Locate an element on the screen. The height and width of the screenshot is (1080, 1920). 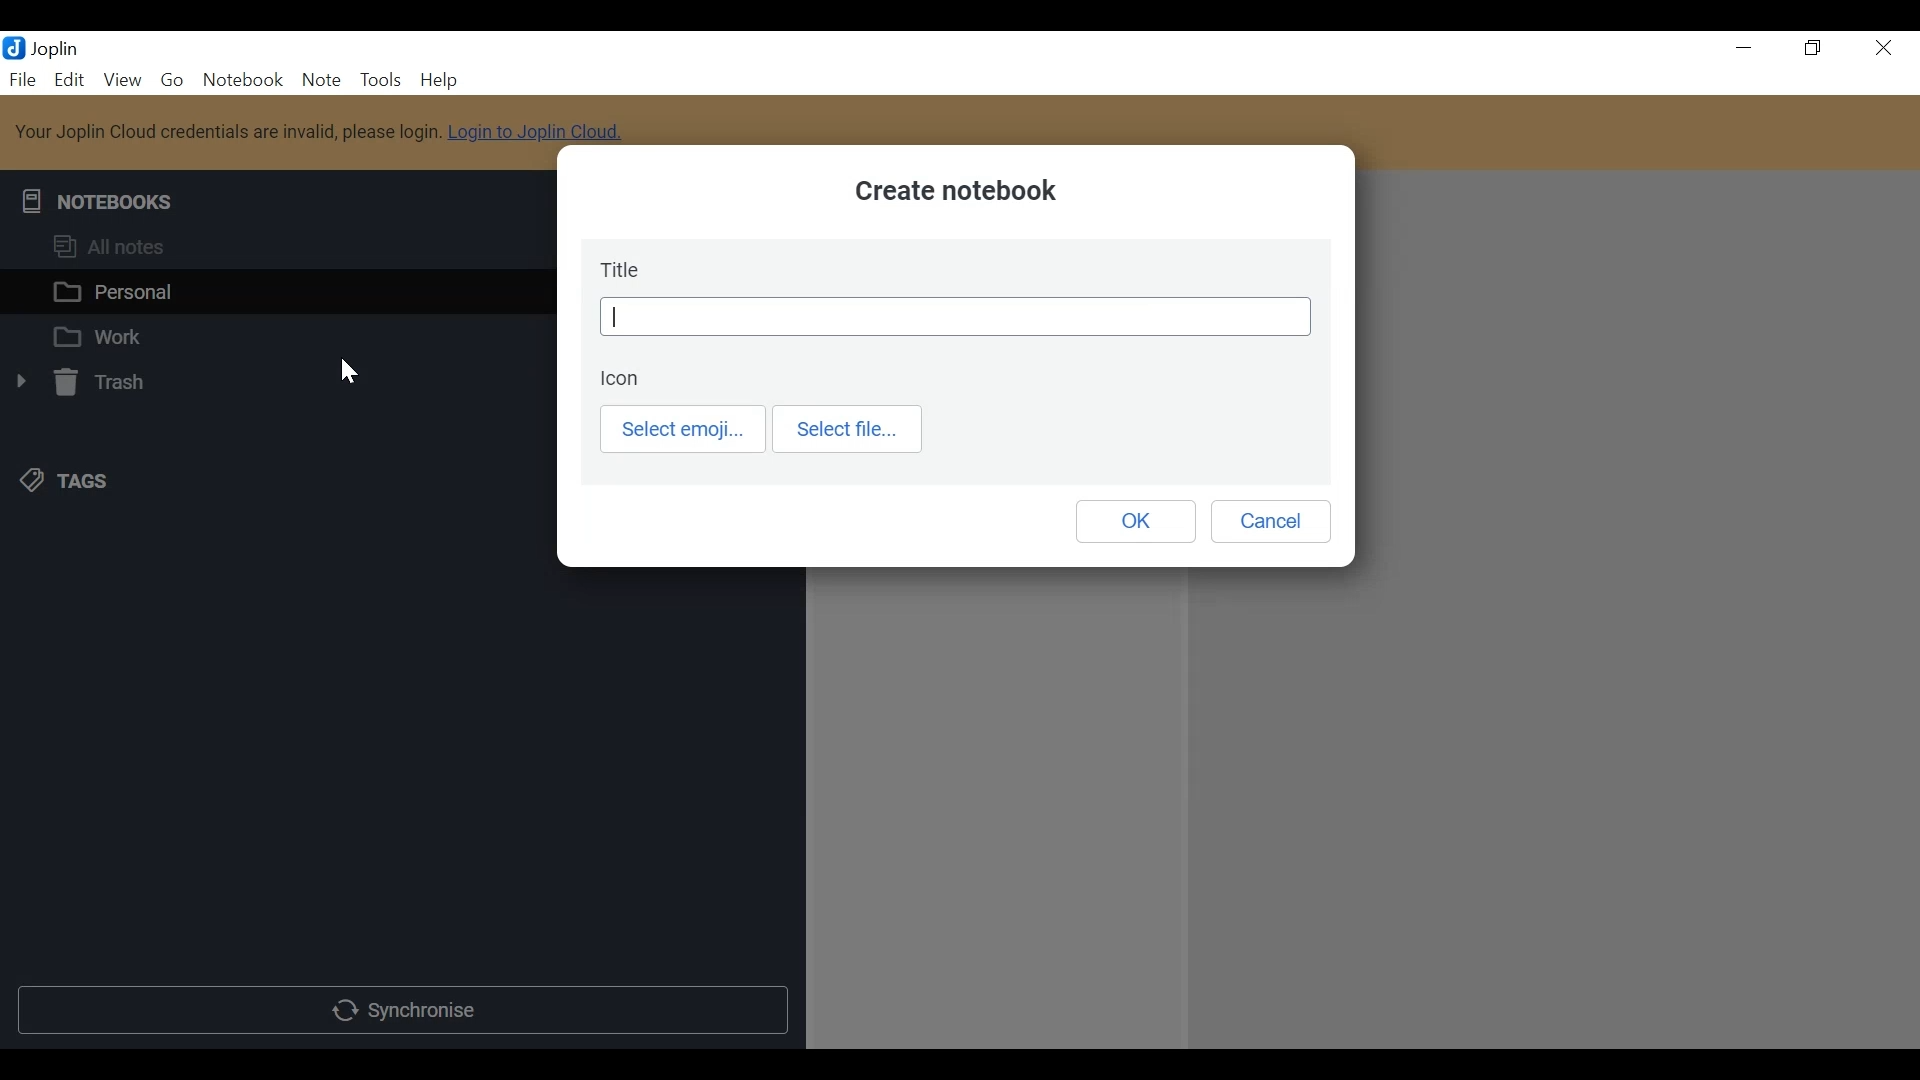
Go is located at coordinates (171, 81).